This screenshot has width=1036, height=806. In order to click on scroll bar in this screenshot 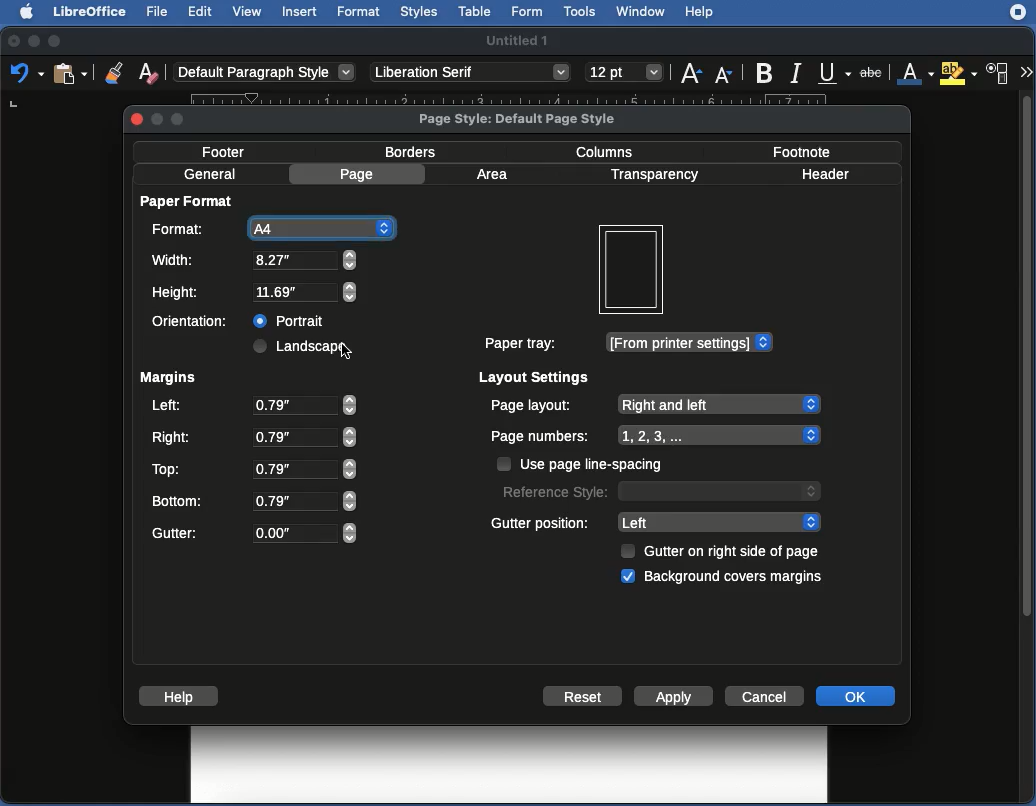, I will do `click(1027, 445)`.